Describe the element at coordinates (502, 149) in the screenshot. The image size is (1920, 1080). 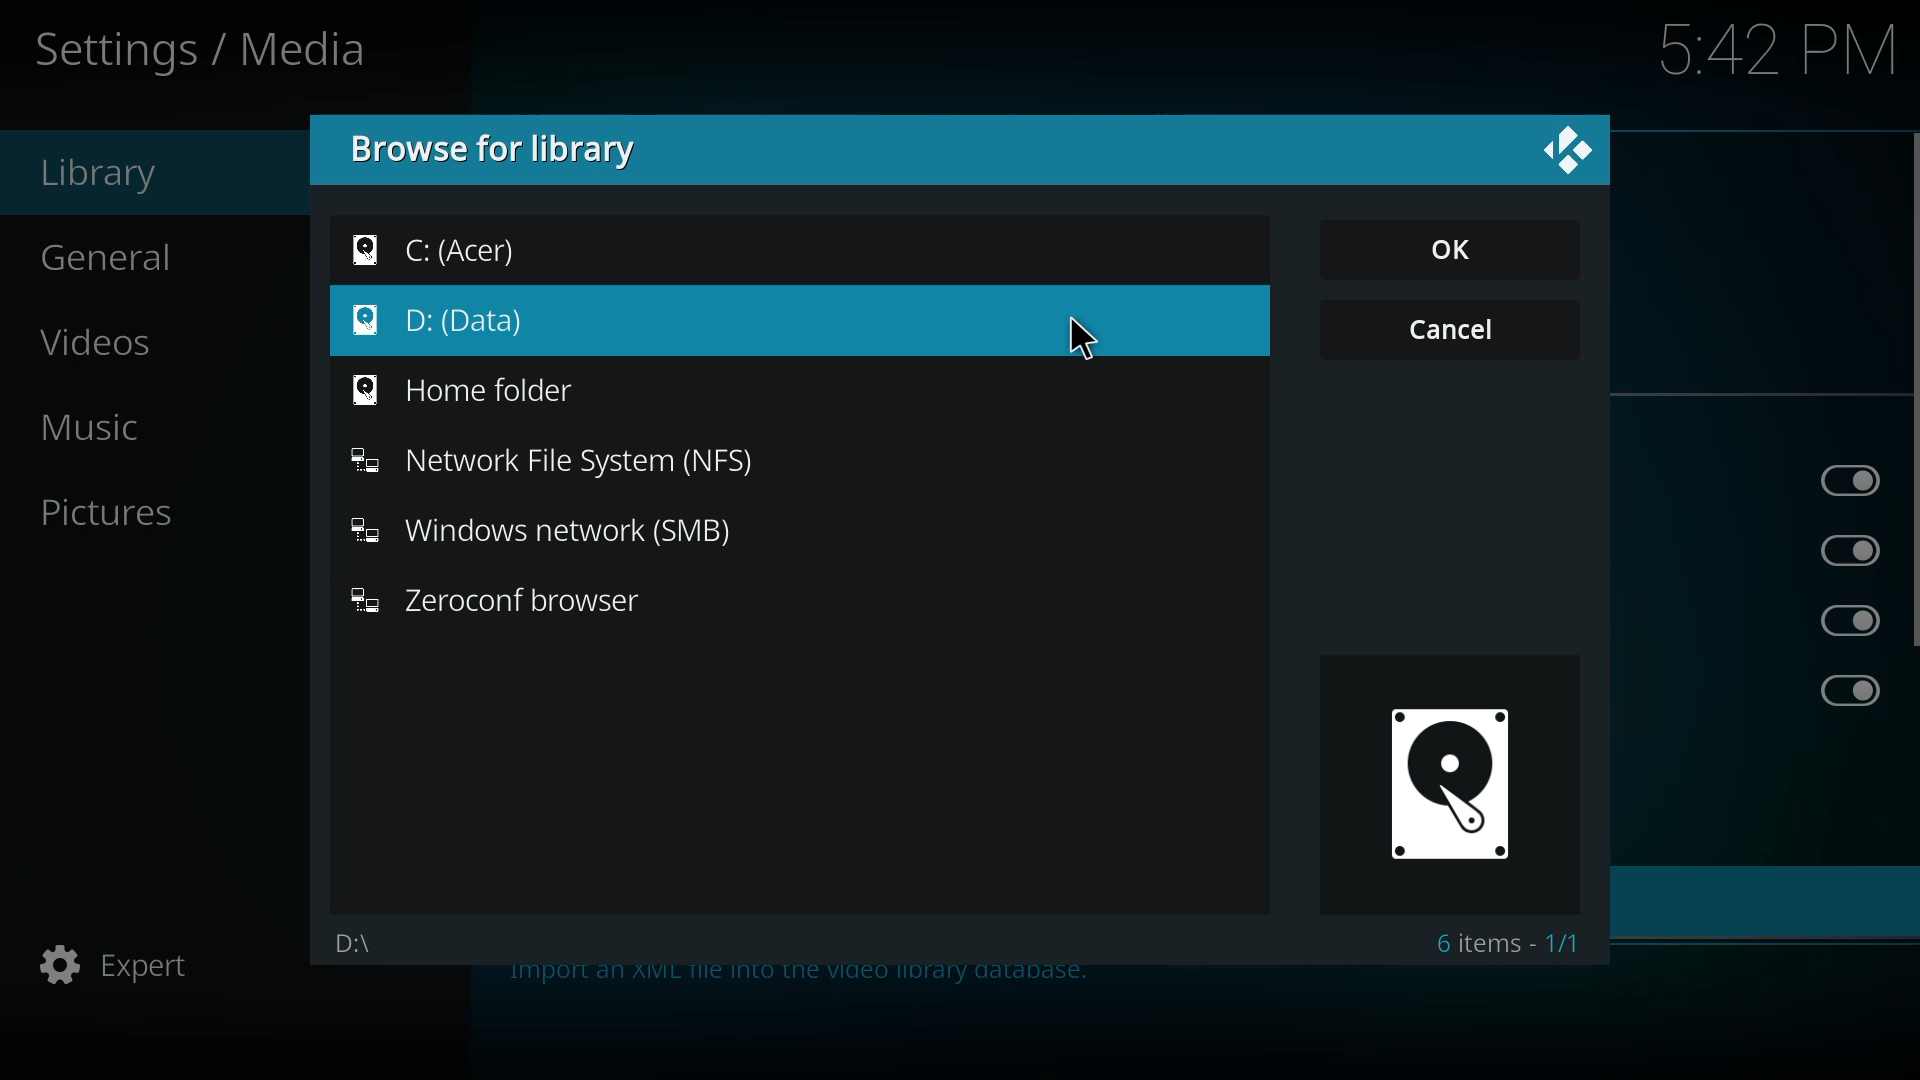
I see `browse` at that location.